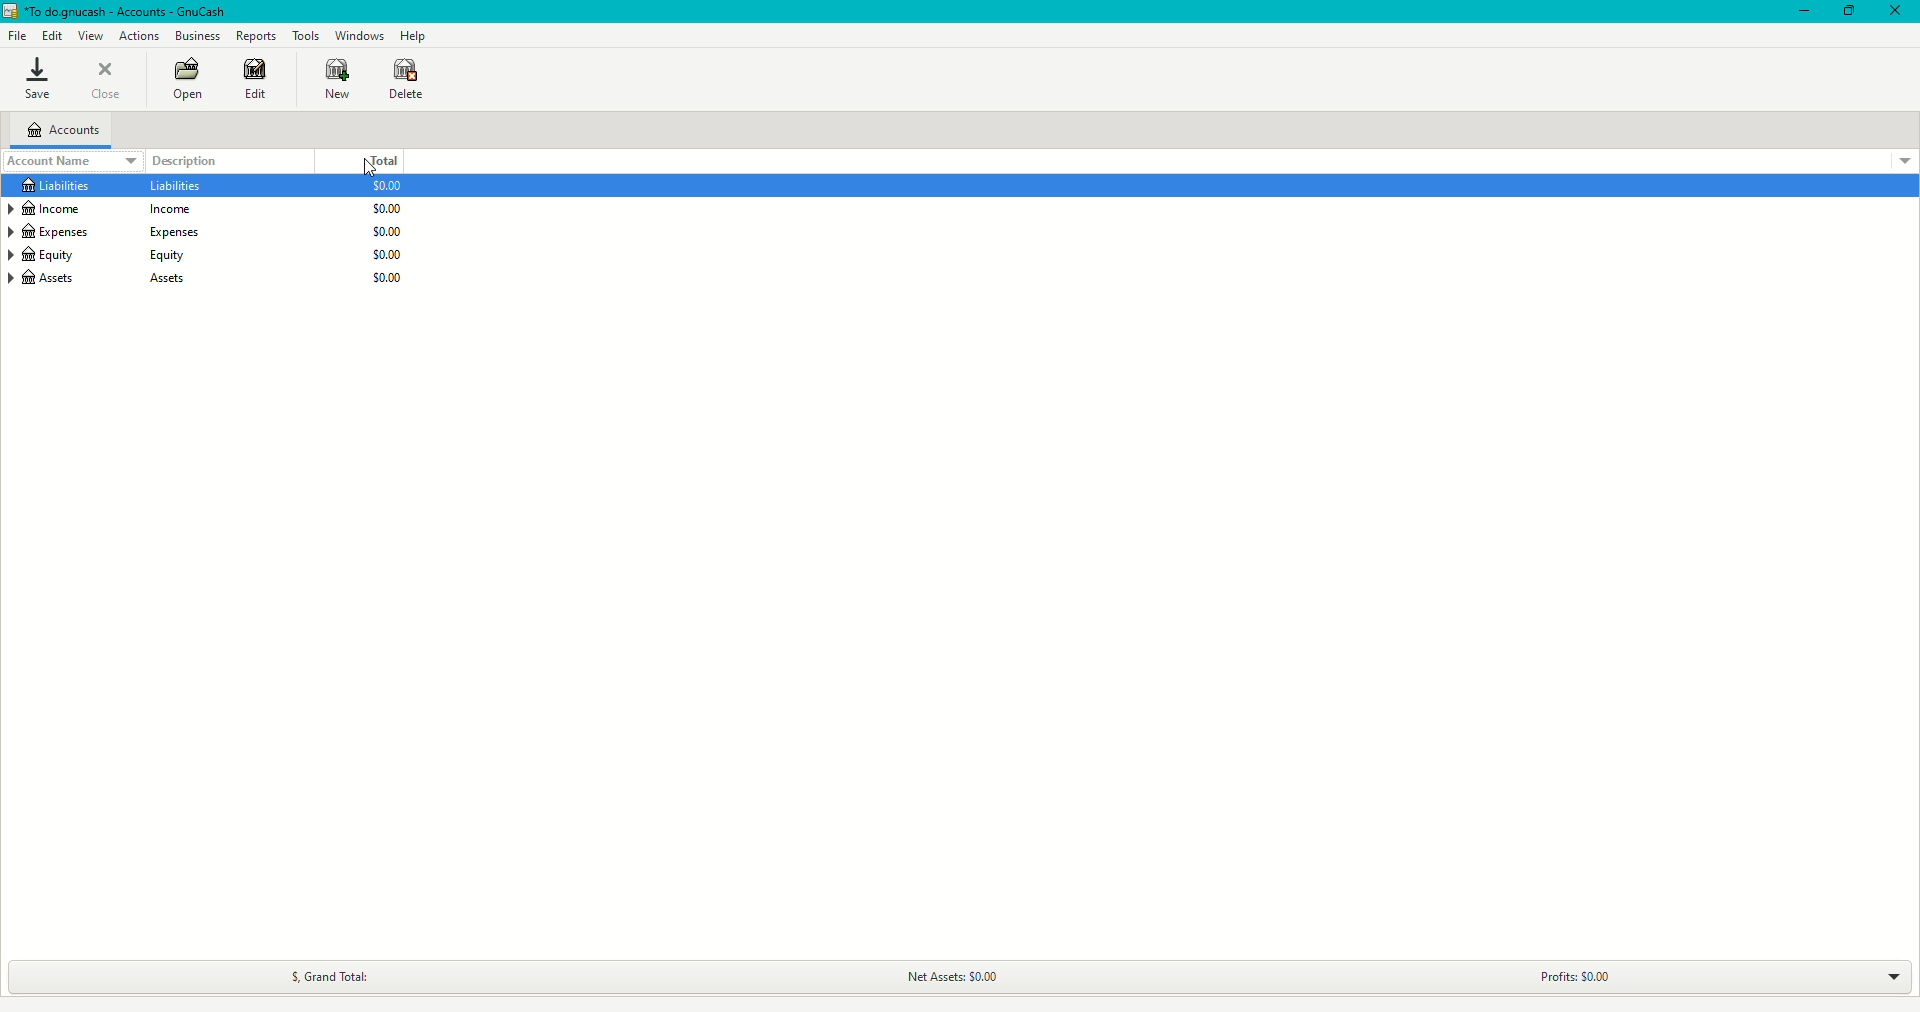 The height and width of the screenshot is (1012, 1920). I want to click on mouse pointer, so click(370, 167).